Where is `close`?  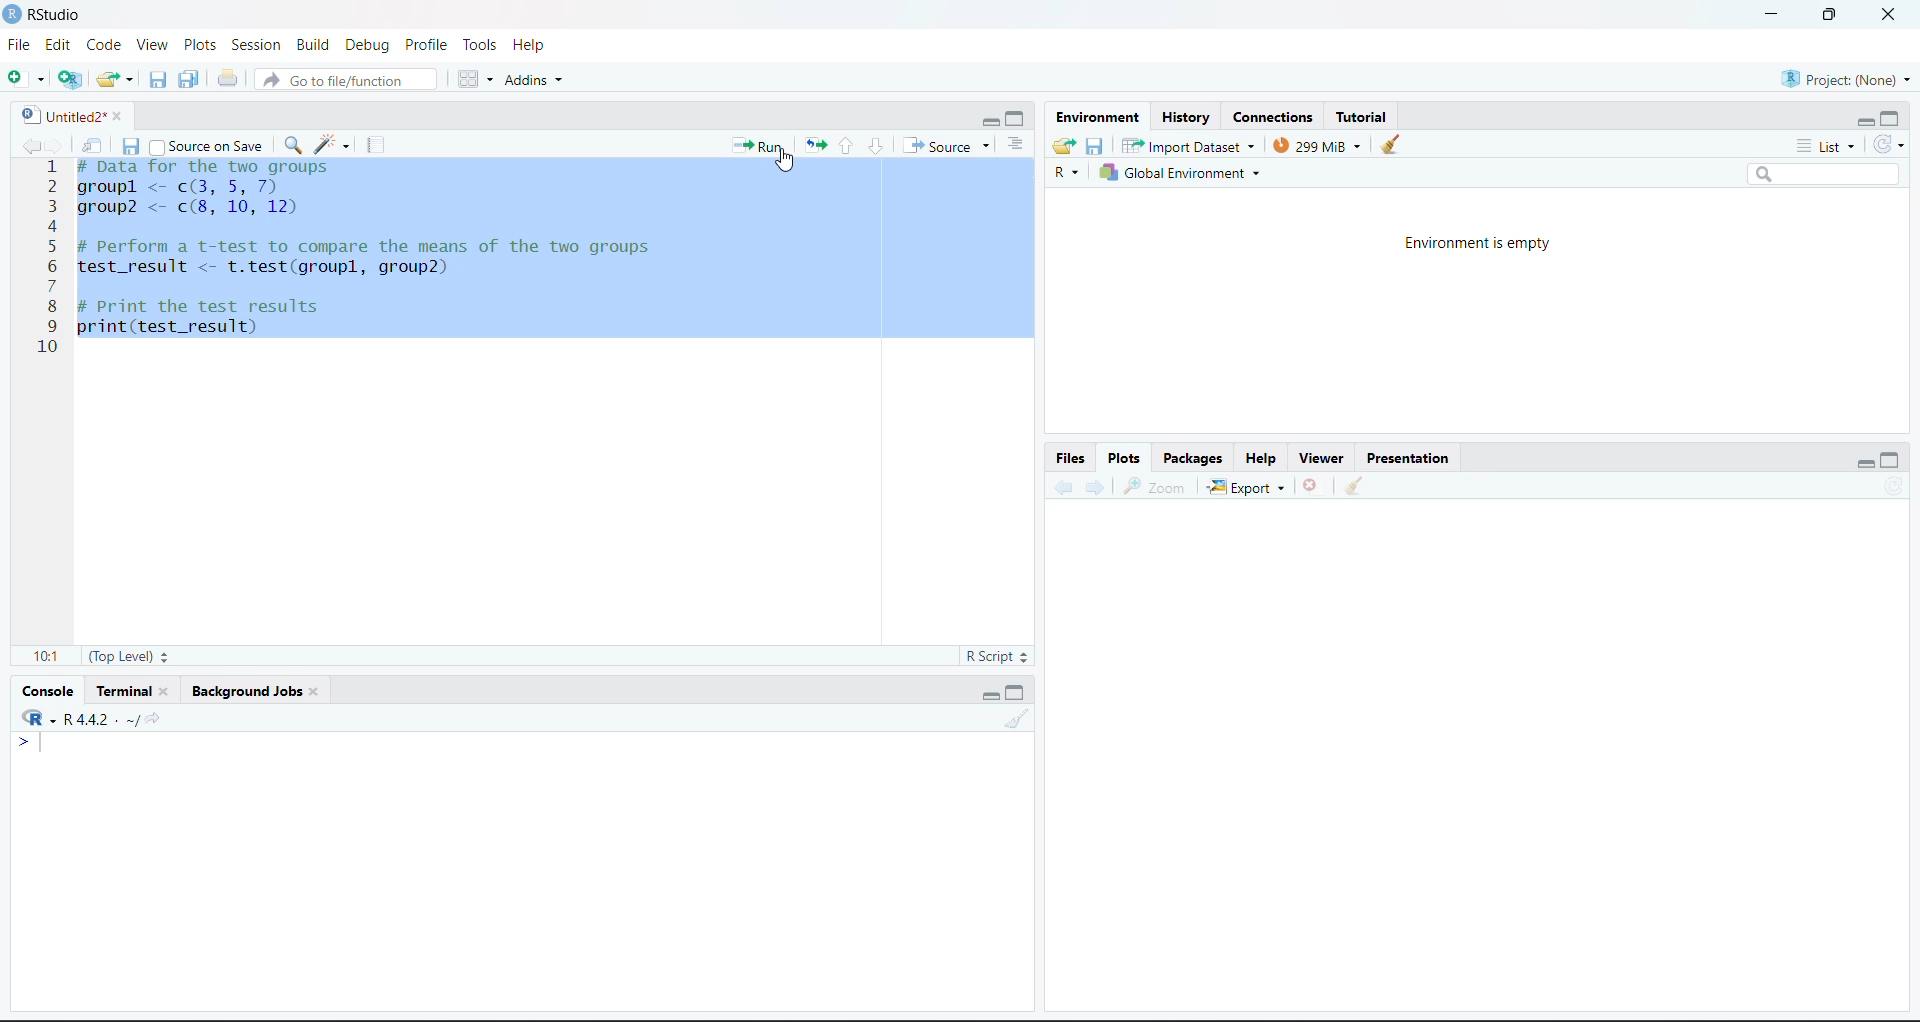
close is located at coordinates (313, 692).